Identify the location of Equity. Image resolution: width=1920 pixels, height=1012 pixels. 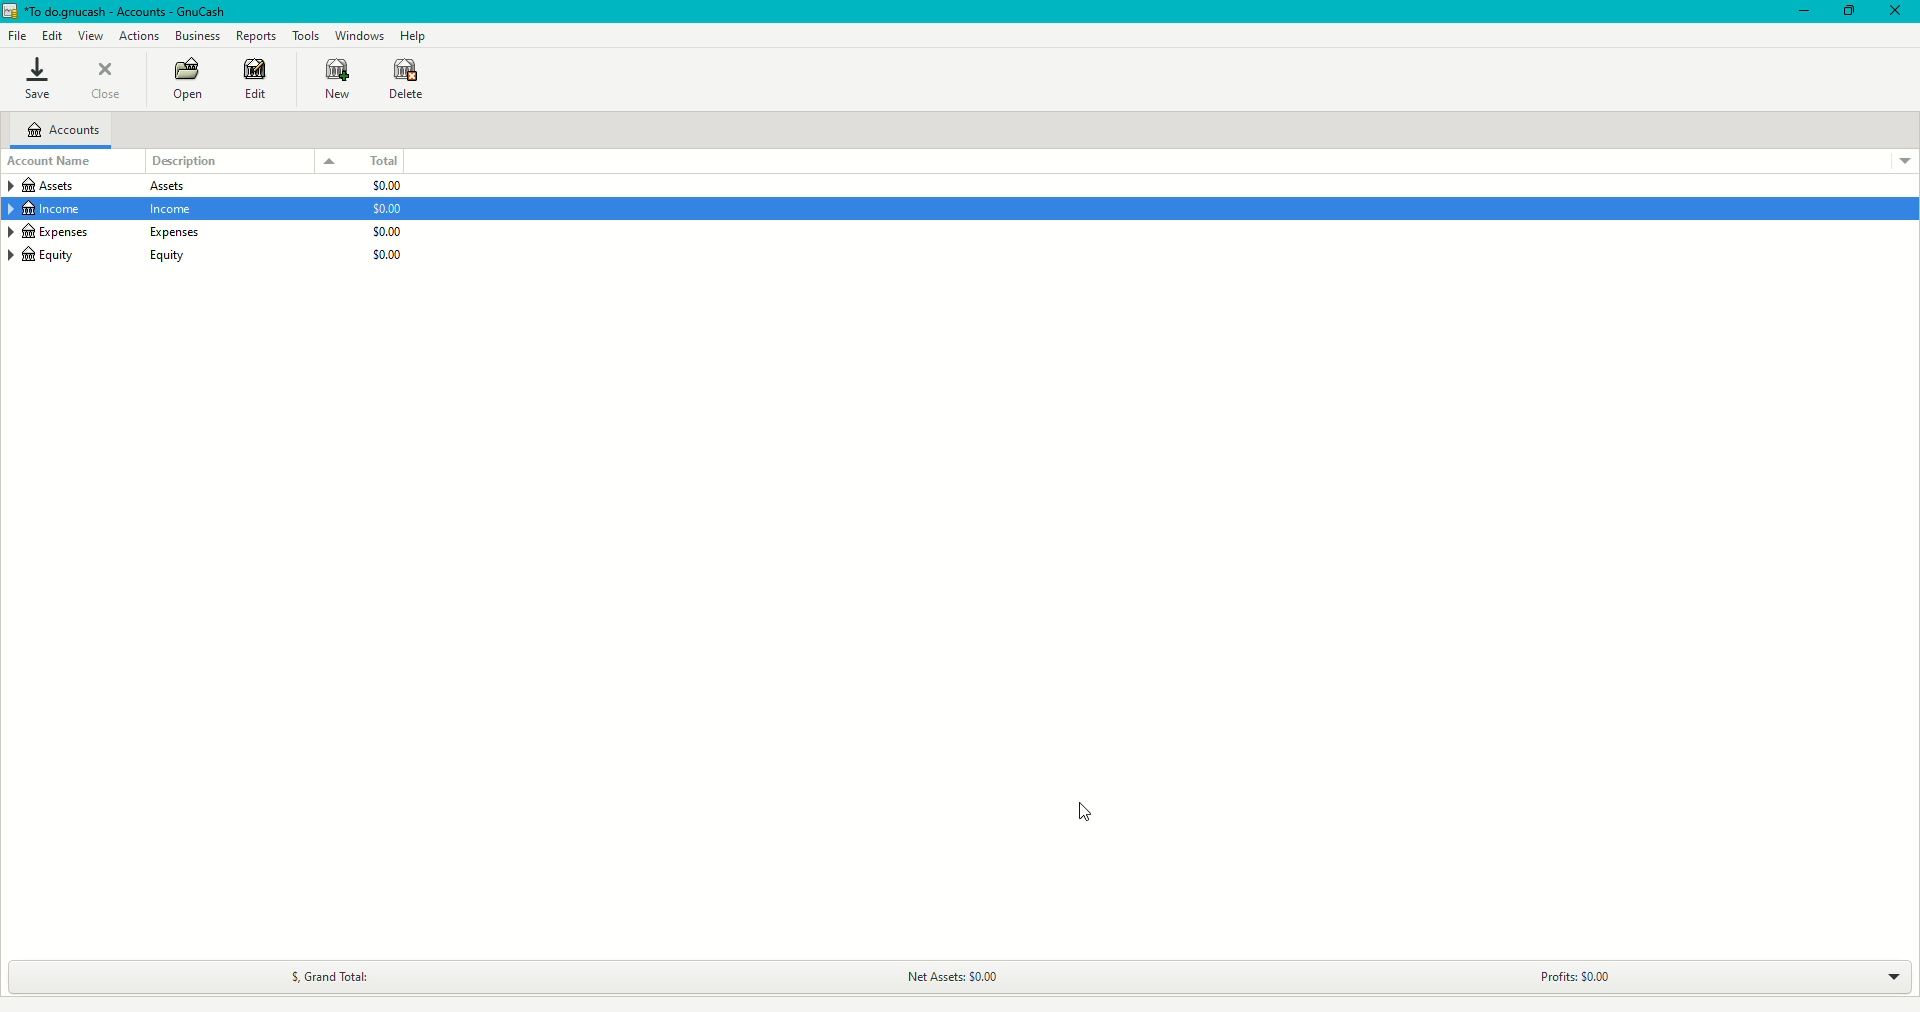
(102, 256).